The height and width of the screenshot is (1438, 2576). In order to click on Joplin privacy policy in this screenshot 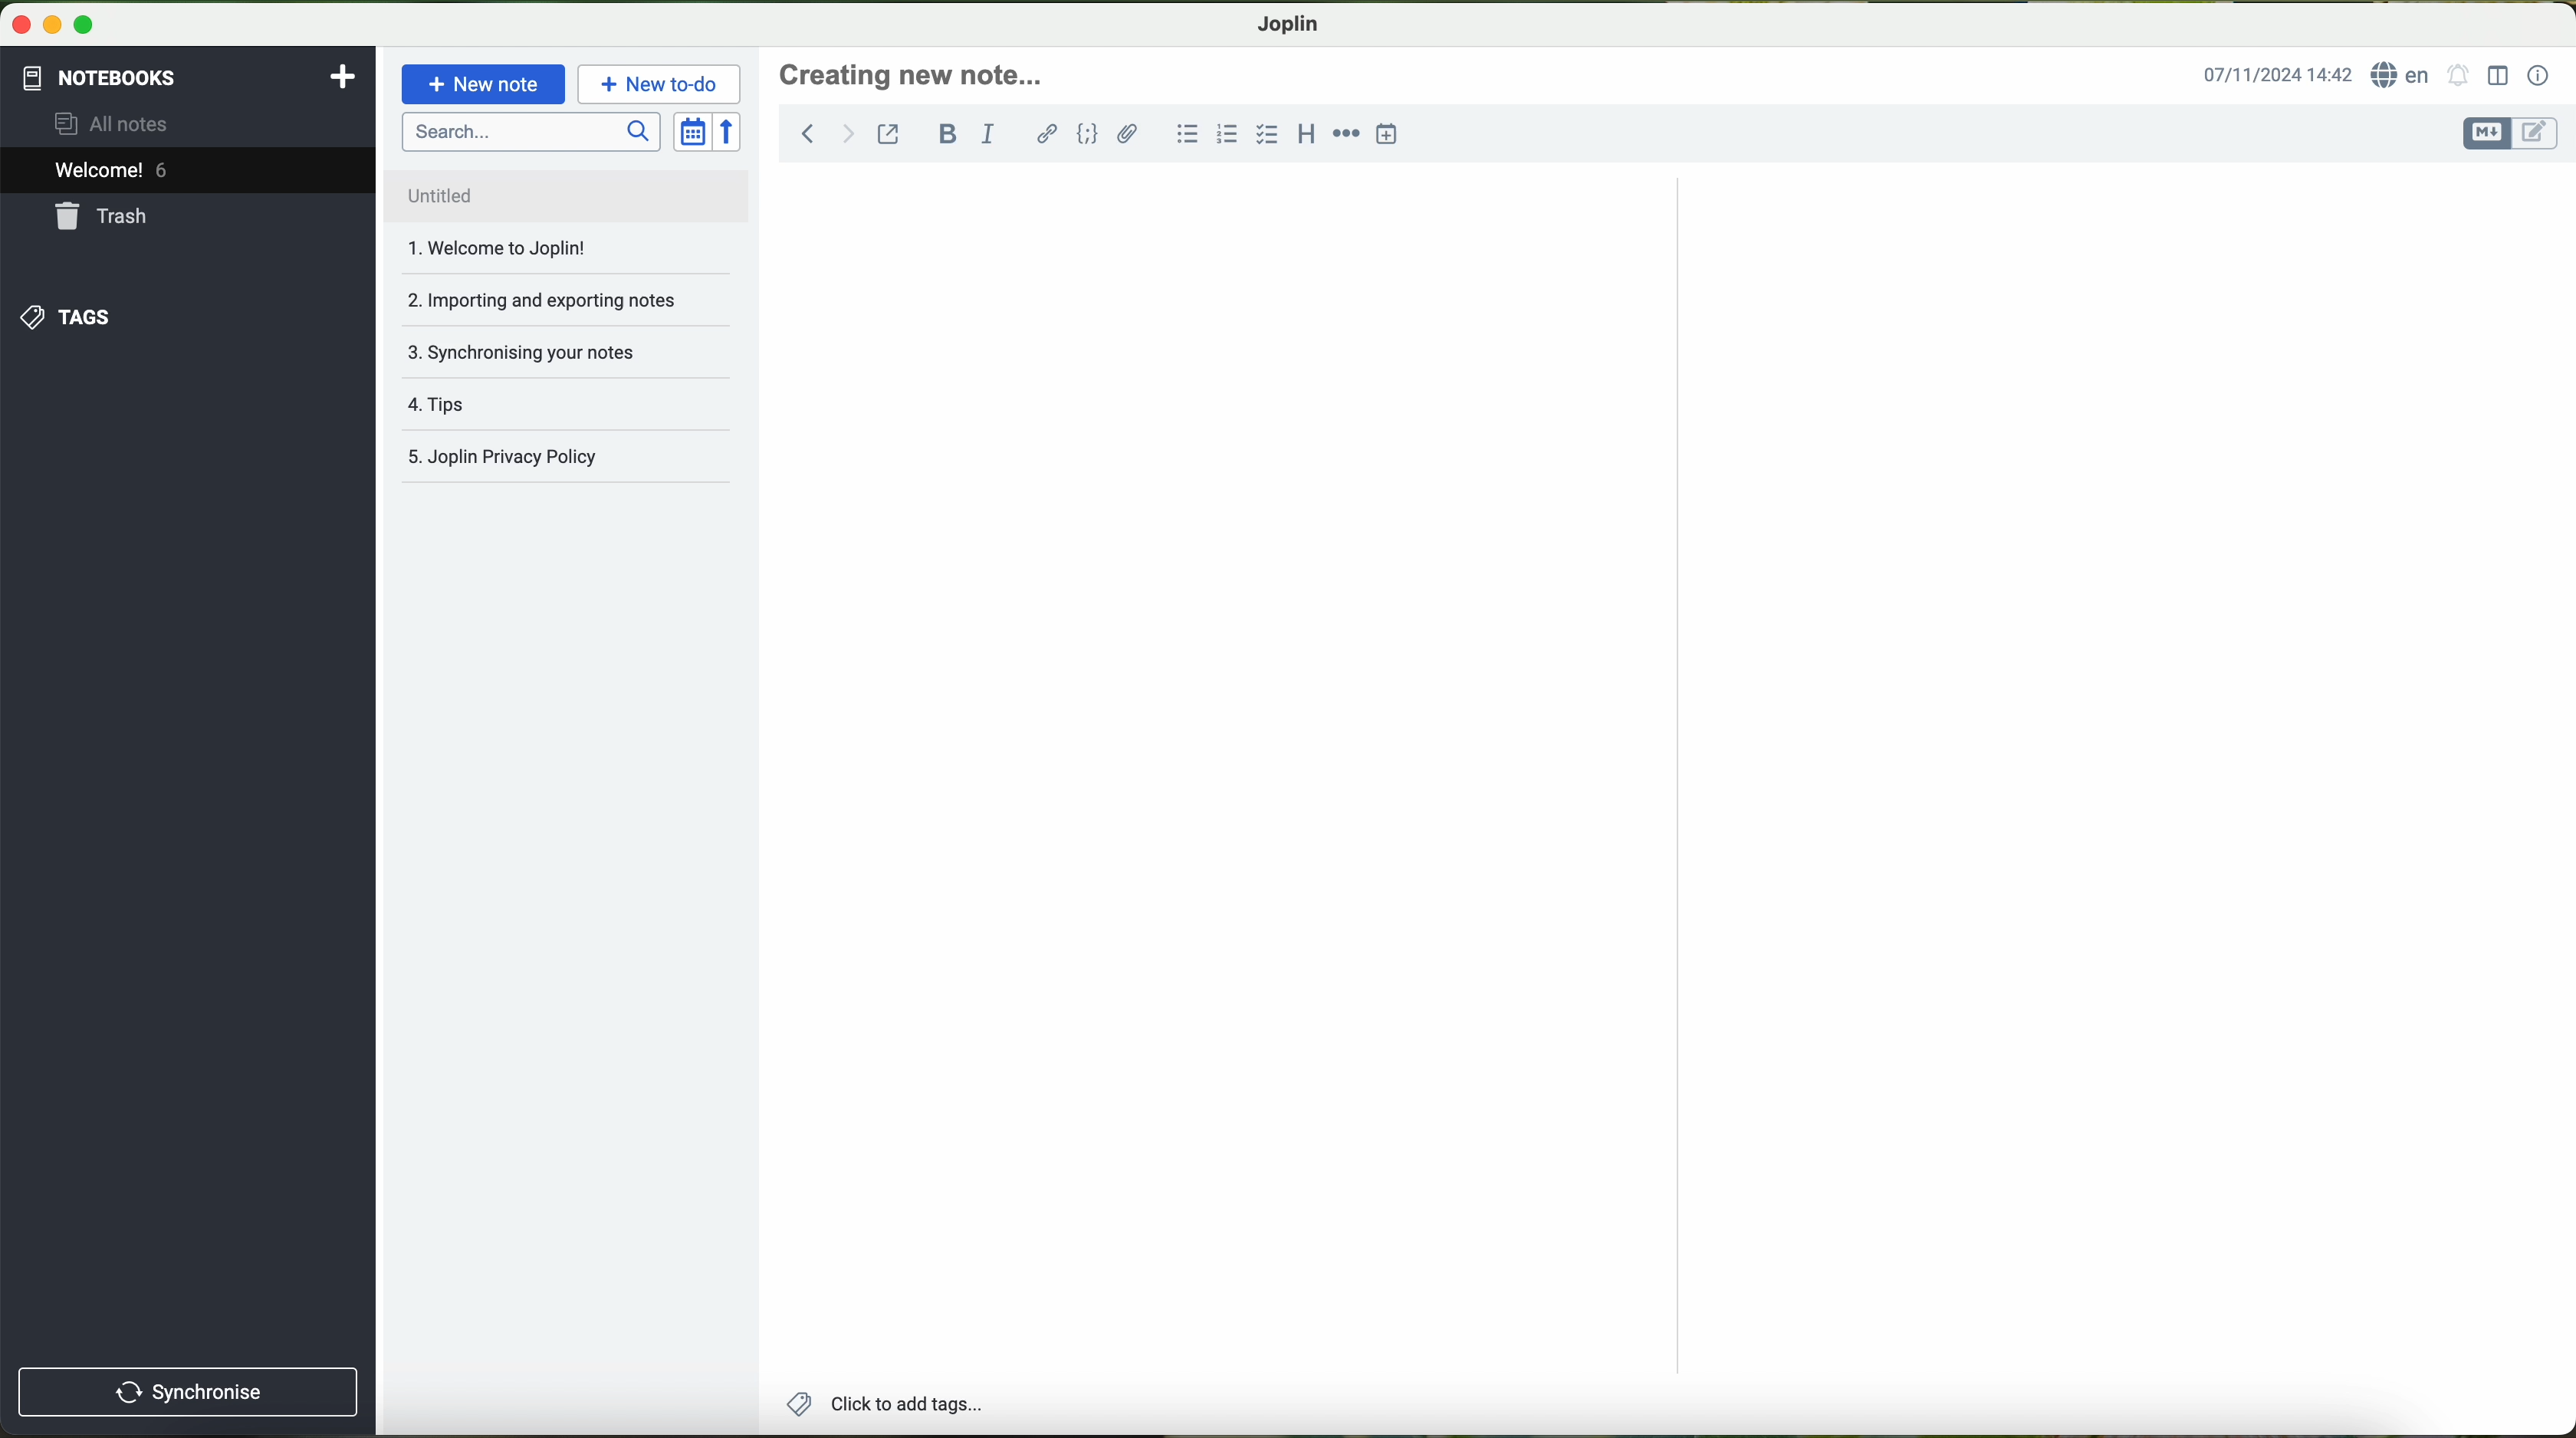, I will do `click(557, 458)`.